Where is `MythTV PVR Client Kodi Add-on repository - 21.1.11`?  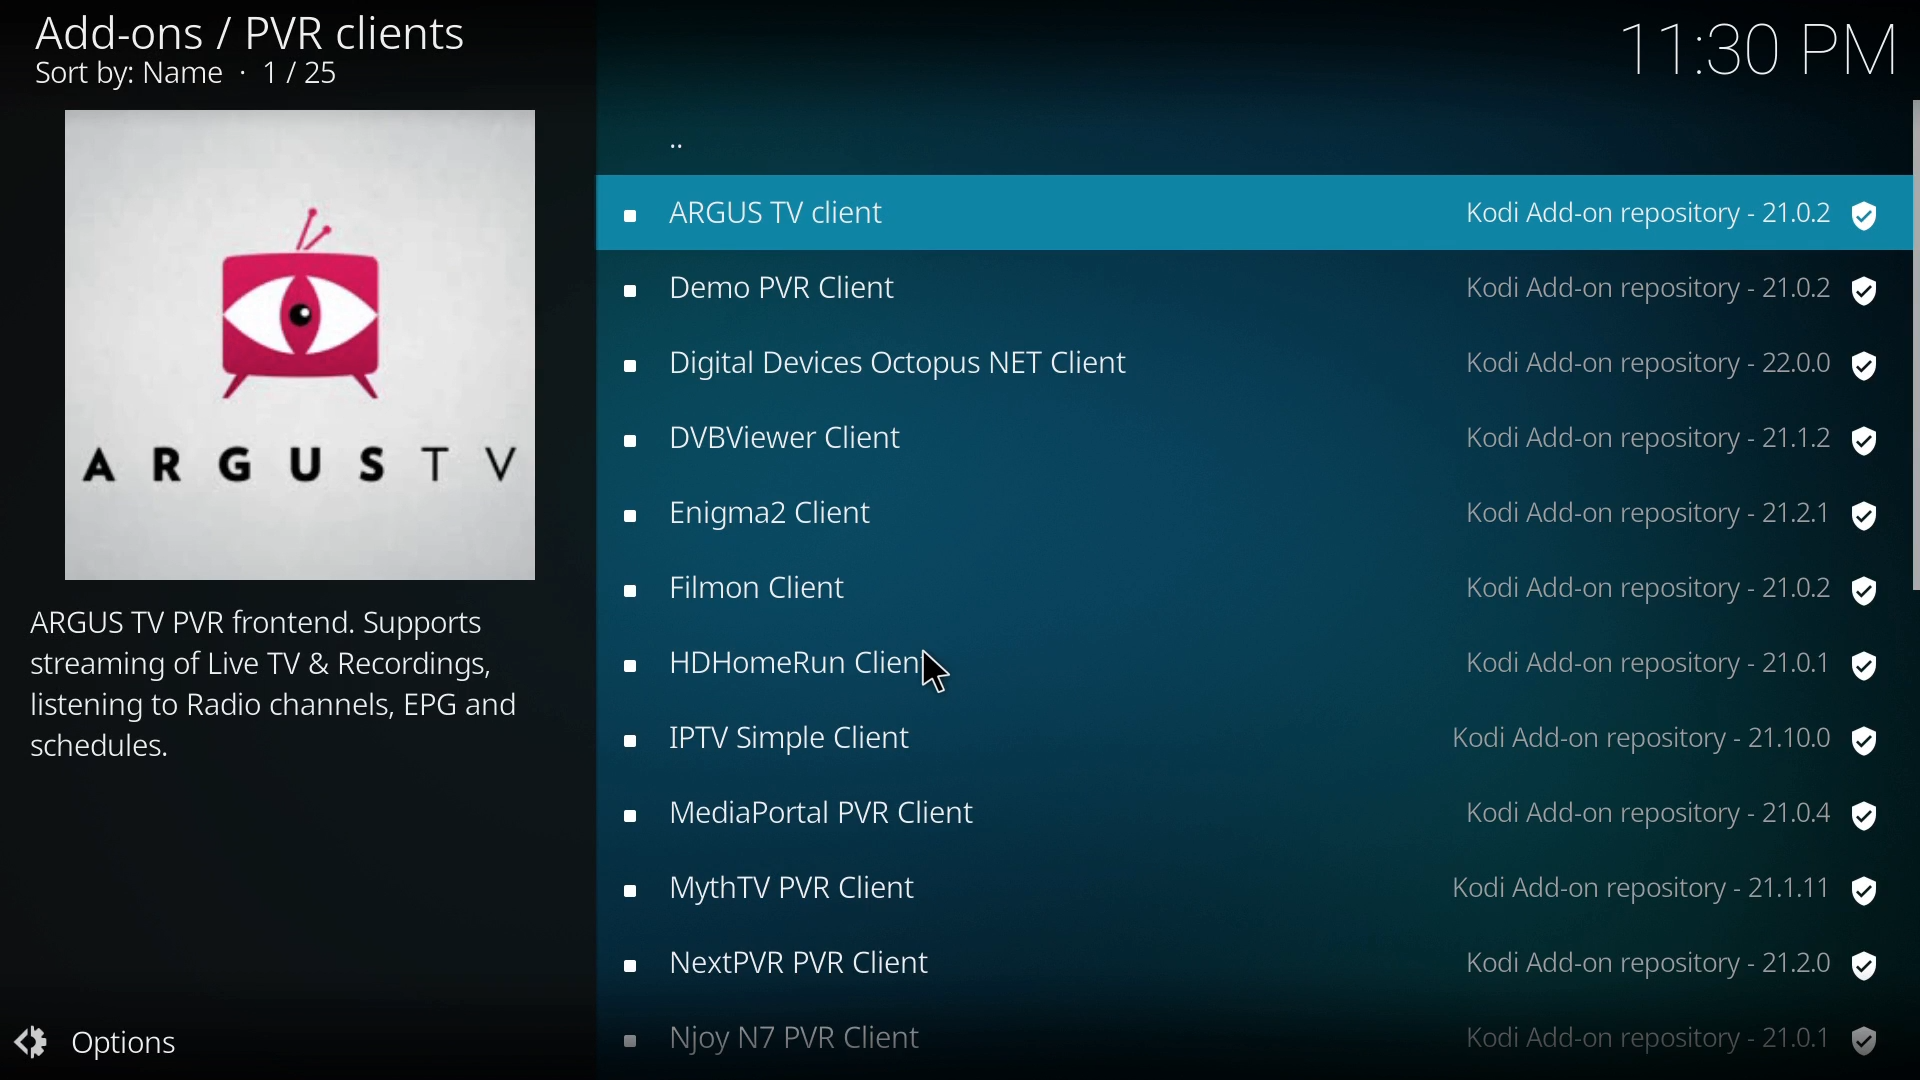
MythTV PVR Client Kodi Add-on repository - 21.1.11 is located at coordinates (1246, 889).